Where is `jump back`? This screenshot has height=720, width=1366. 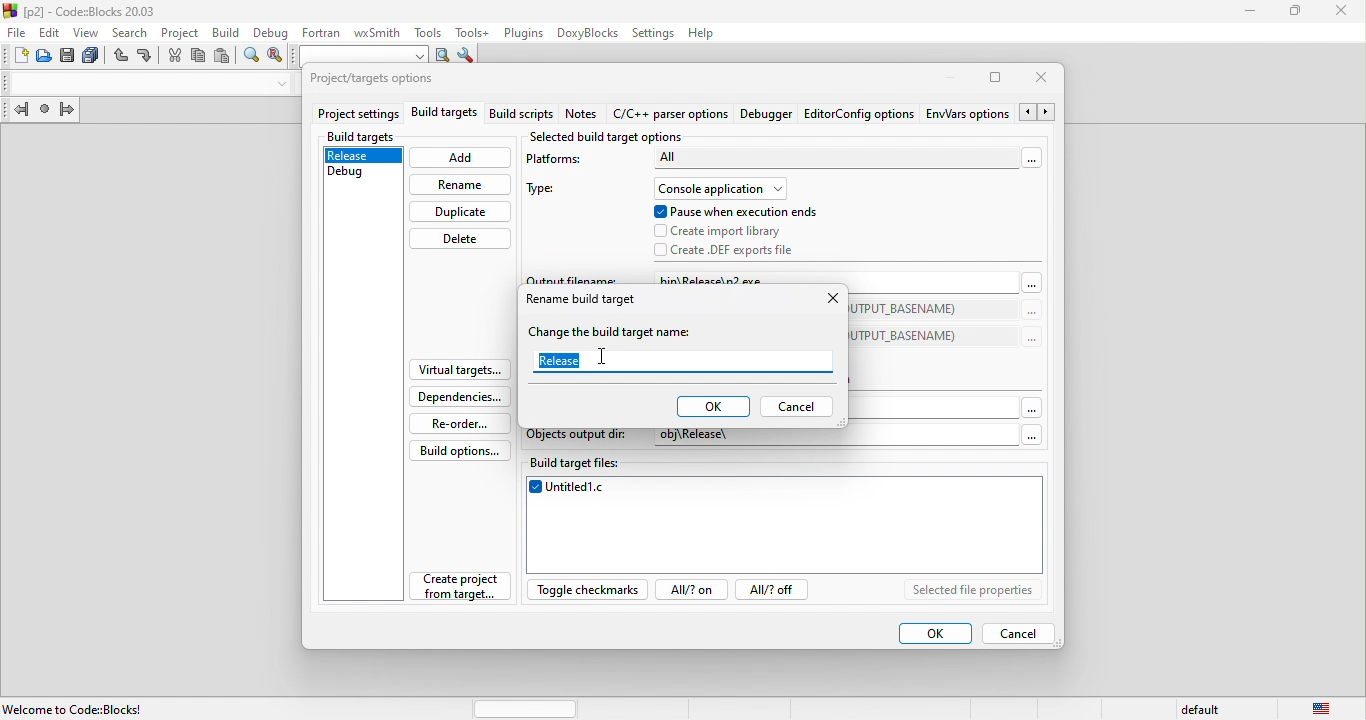
jump back is located at coordinates (17, 112).